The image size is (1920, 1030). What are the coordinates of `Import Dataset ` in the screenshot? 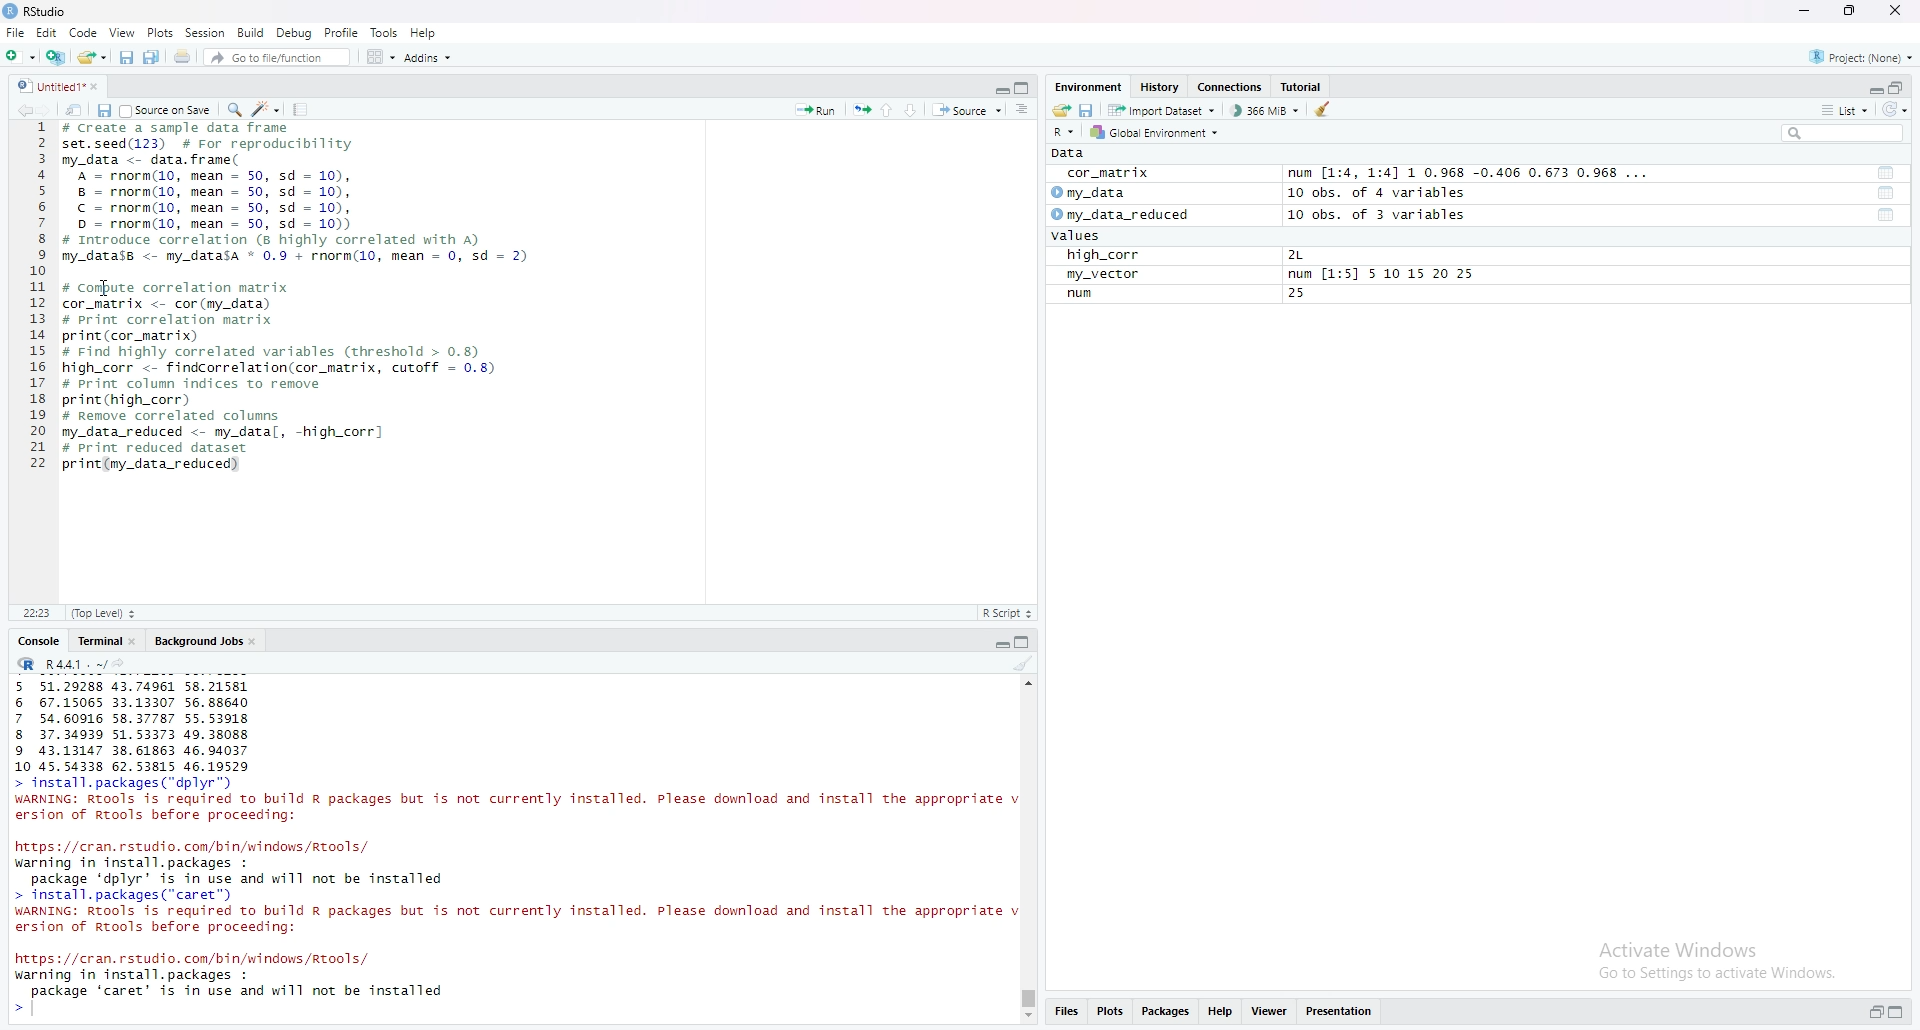 It's located at (1162, 110).